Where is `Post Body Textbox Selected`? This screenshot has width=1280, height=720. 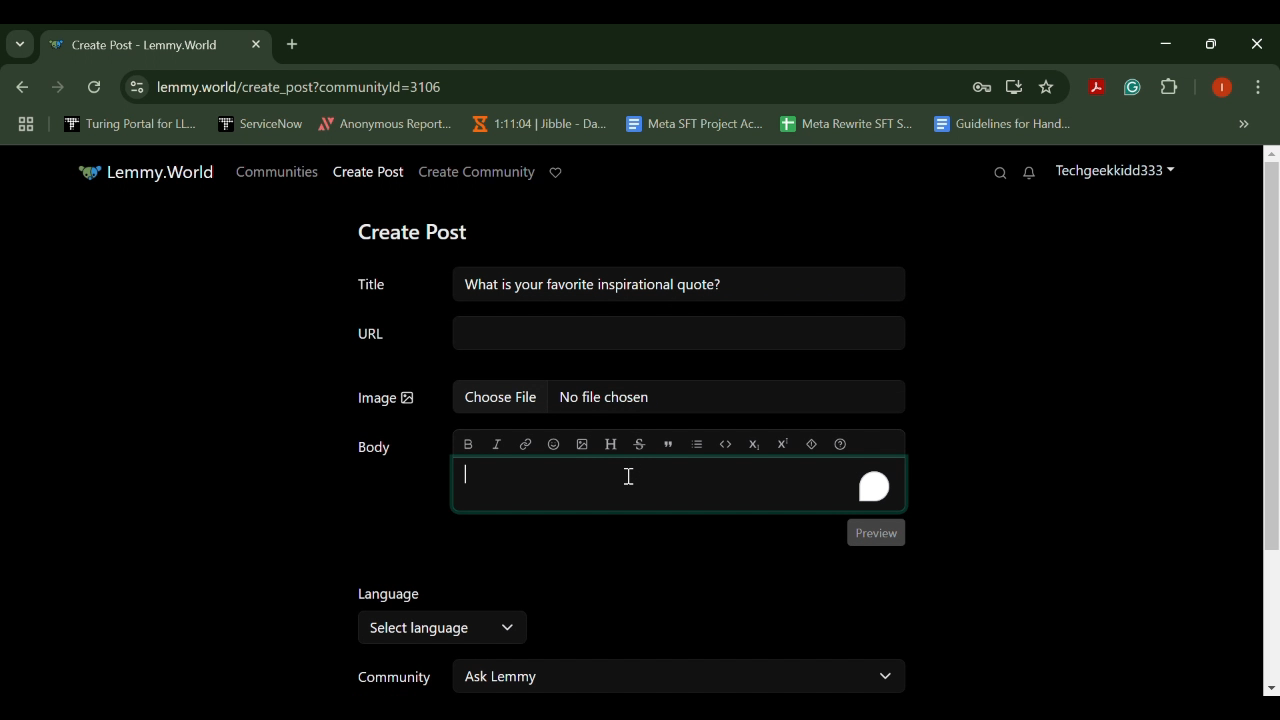
Post Body Textbox Selected is located at coordinates (676, 484).